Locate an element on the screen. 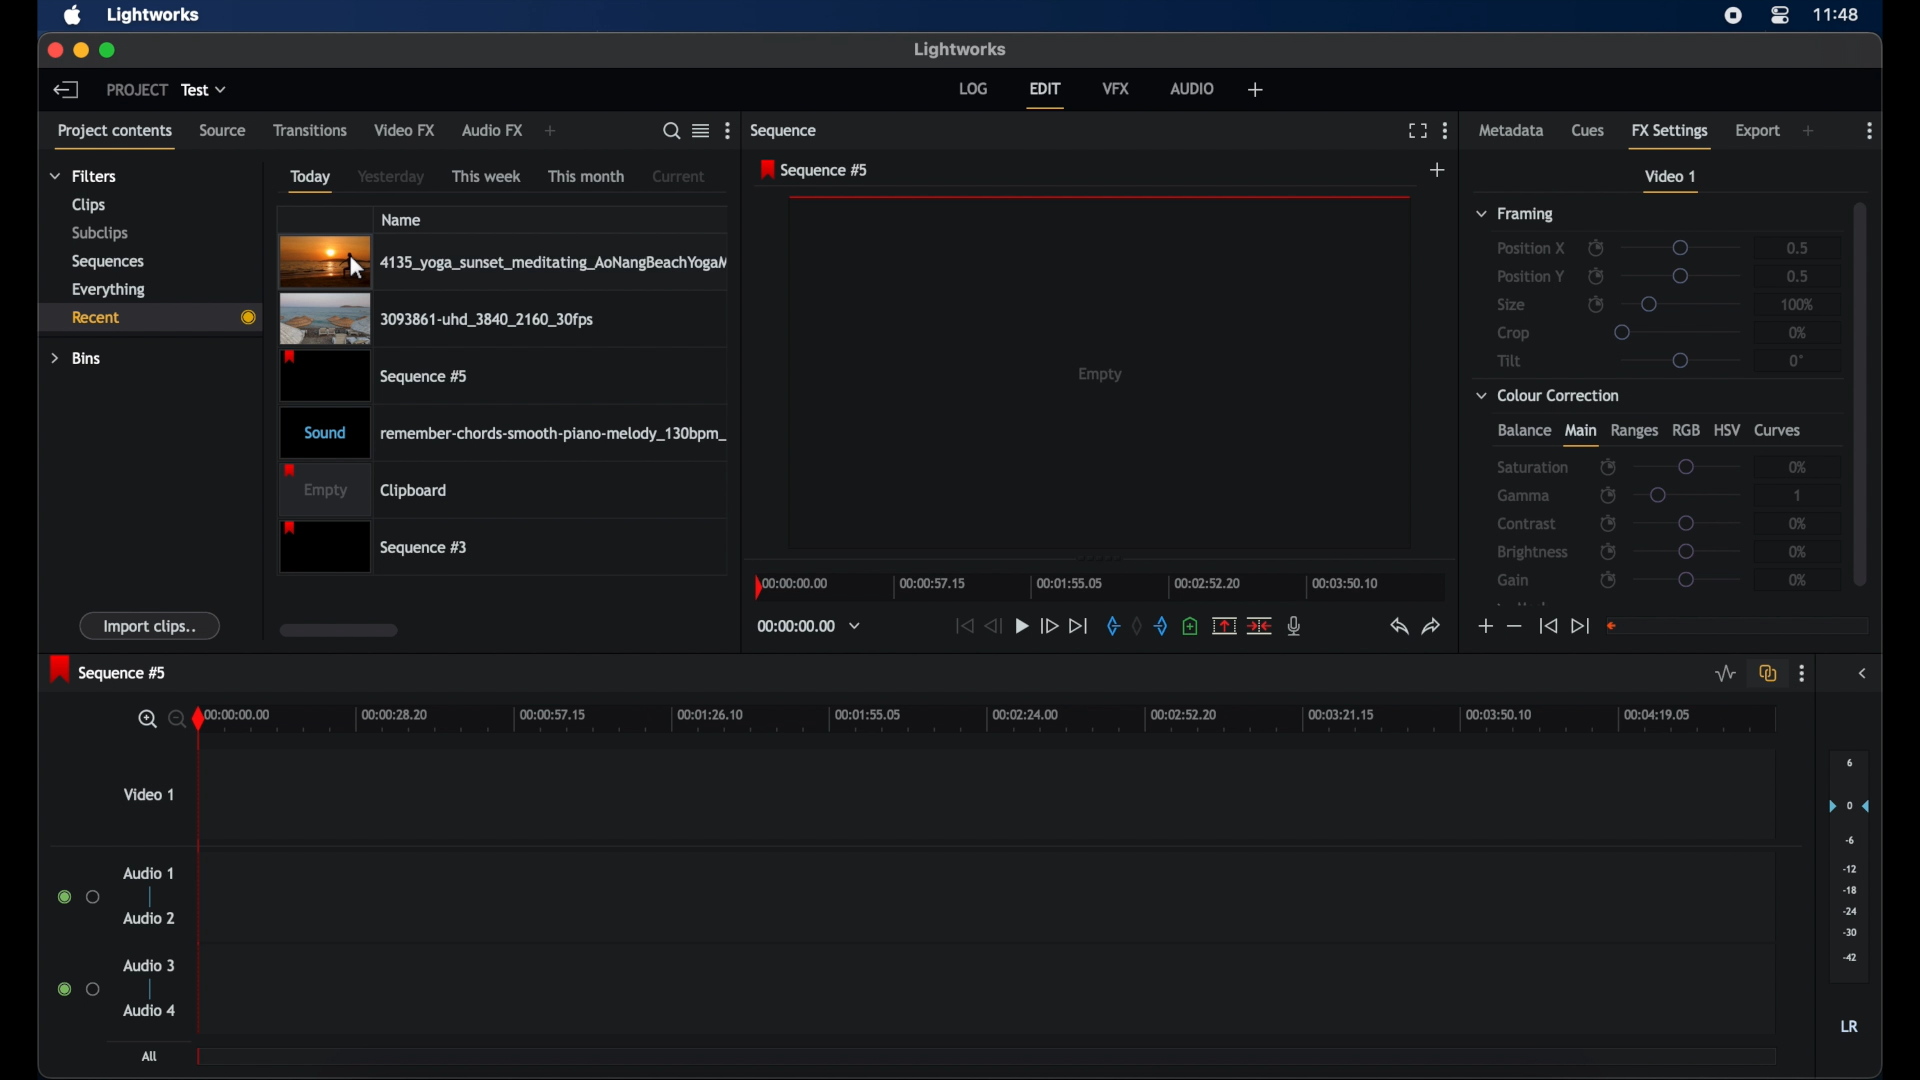 The height and width of the screenshot is (1080, 1920). mic is located at coordinates (1296, 626).